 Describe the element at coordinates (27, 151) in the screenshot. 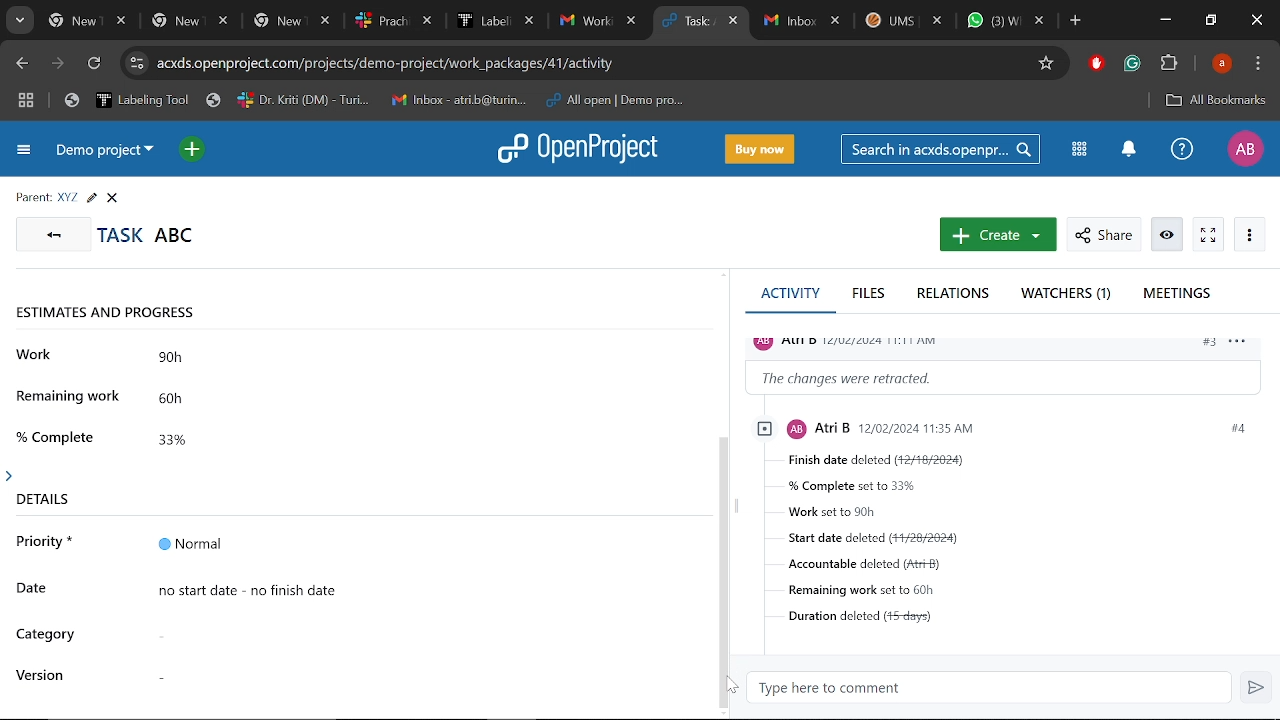

I see `` at that location.